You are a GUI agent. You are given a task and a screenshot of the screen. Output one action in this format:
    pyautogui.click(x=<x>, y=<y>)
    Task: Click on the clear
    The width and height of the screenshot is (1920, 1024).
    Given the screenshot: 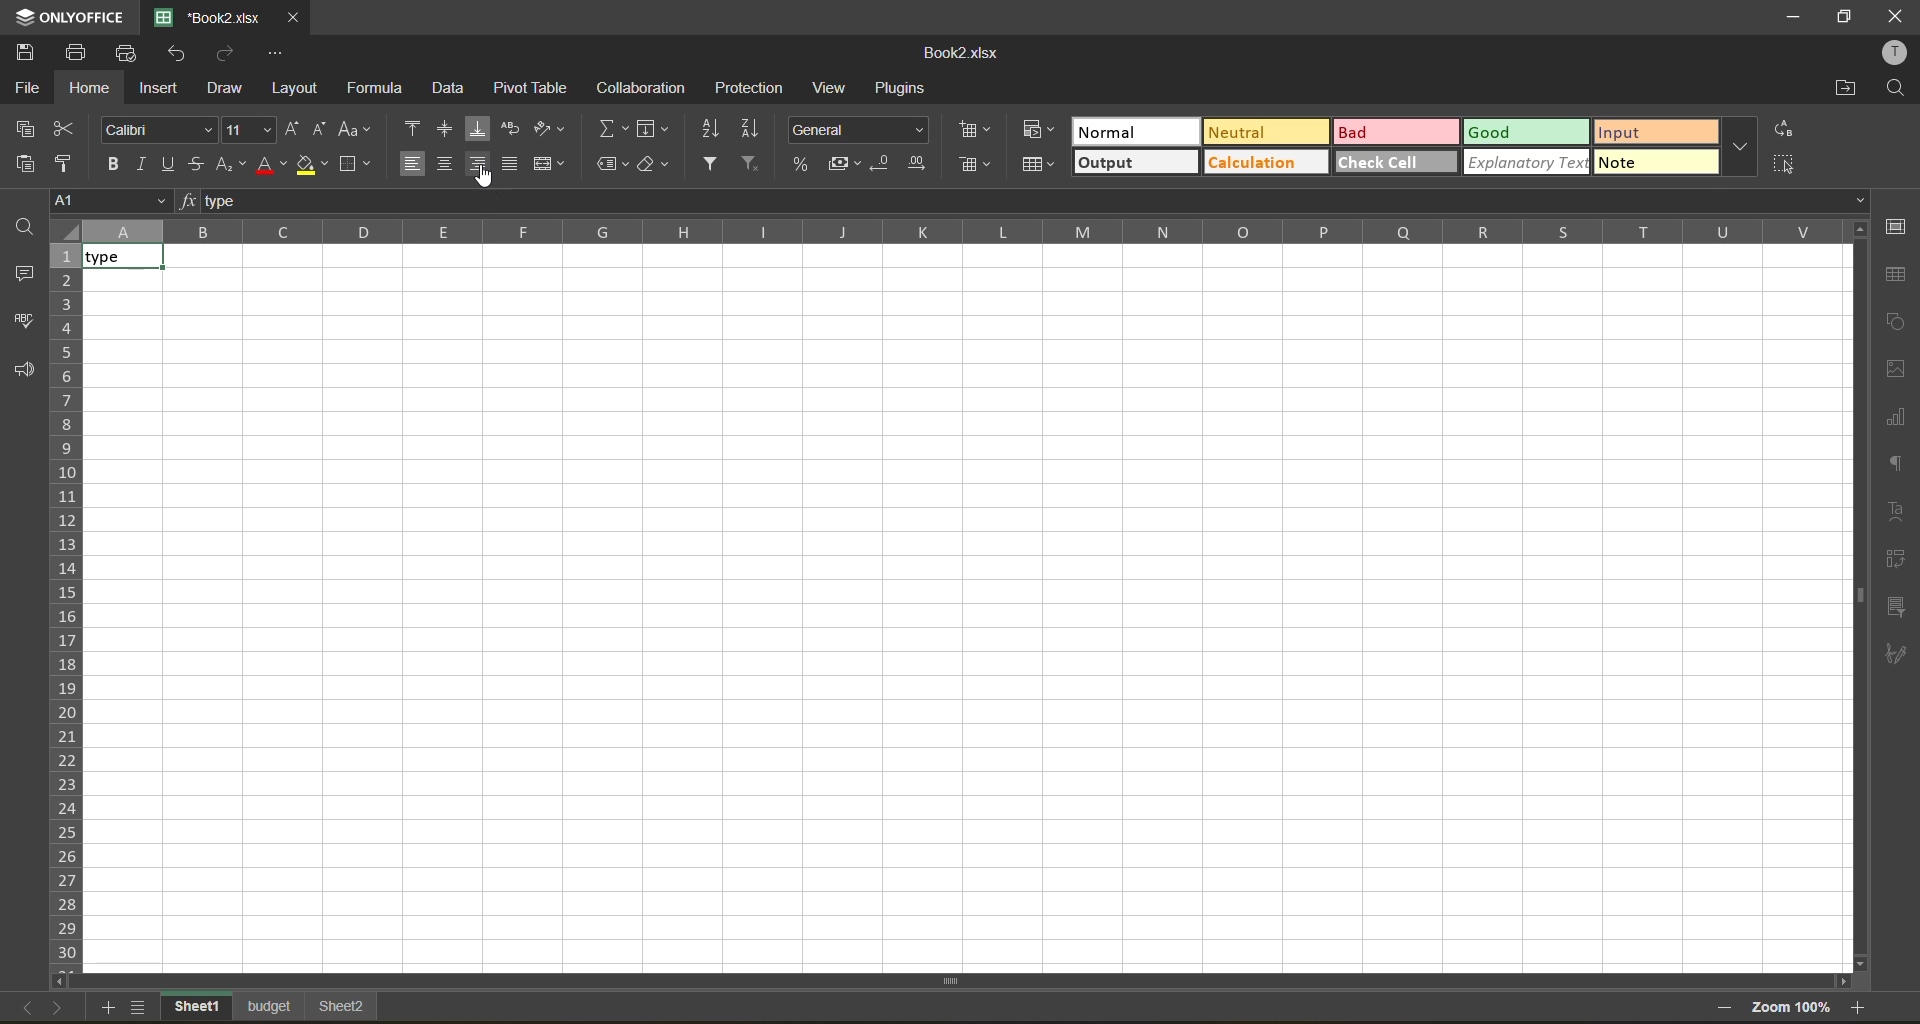 What is the action you would take?
    pyautogui.click(x=651, y=166)
    